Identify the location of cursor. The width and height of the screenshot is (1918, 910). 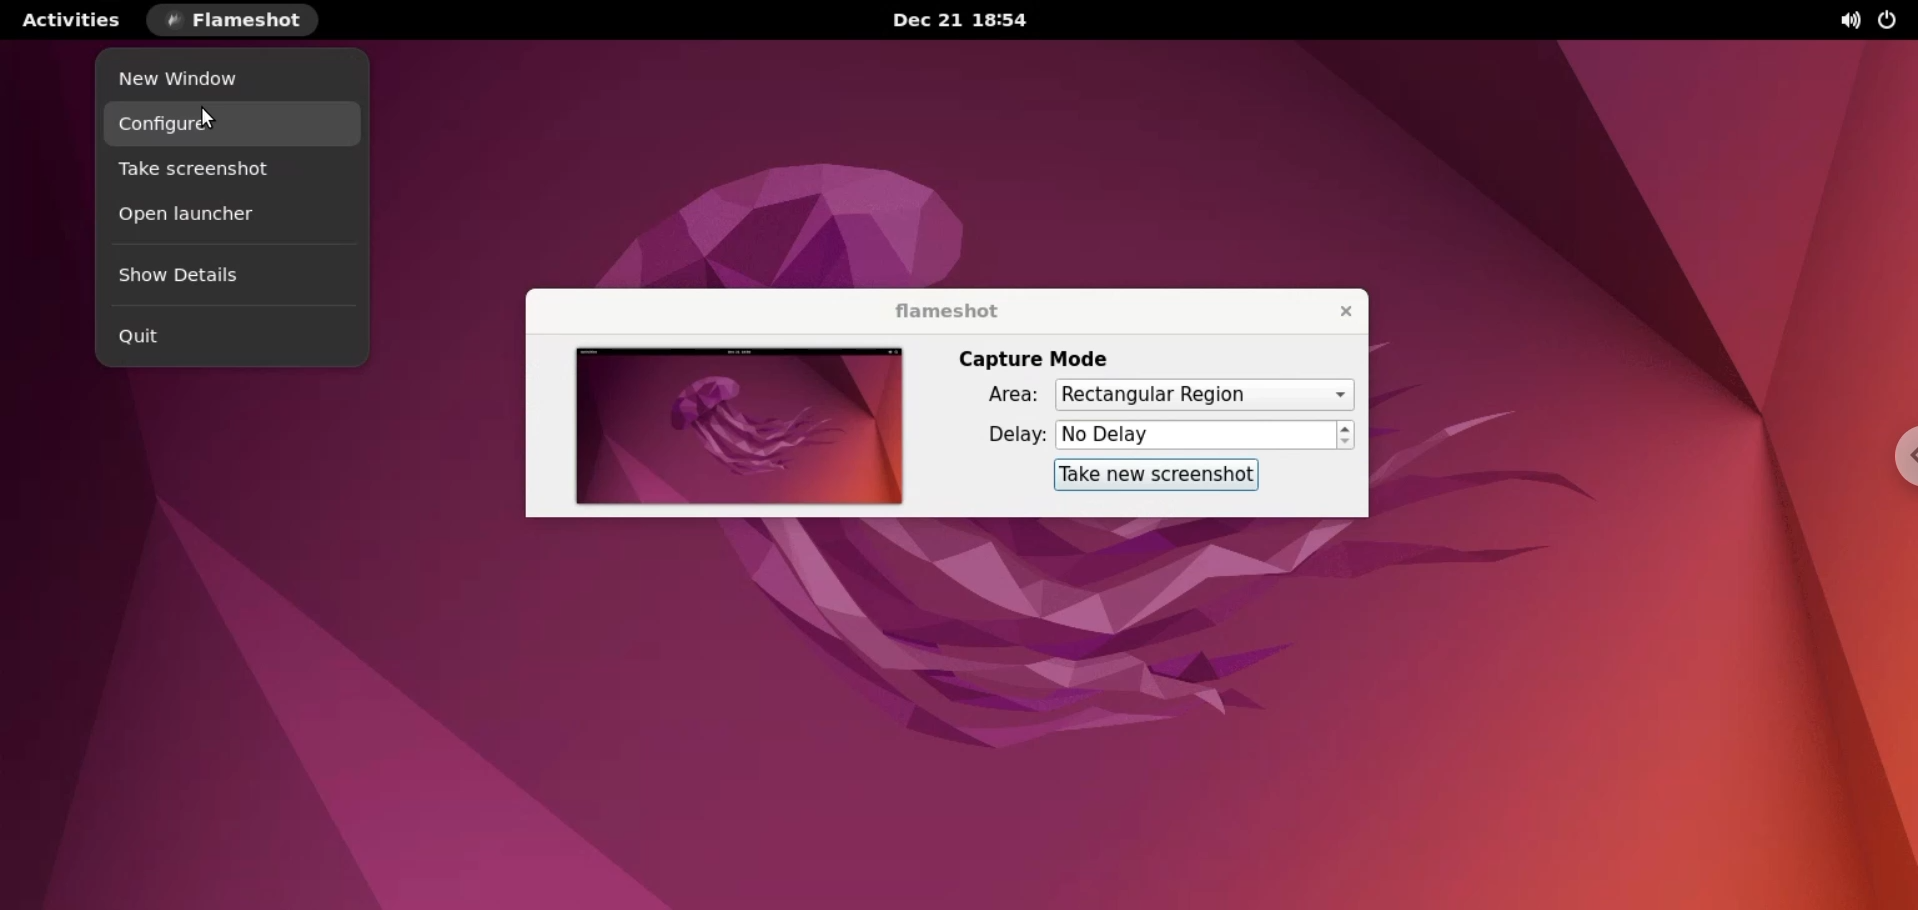
(214, 118).